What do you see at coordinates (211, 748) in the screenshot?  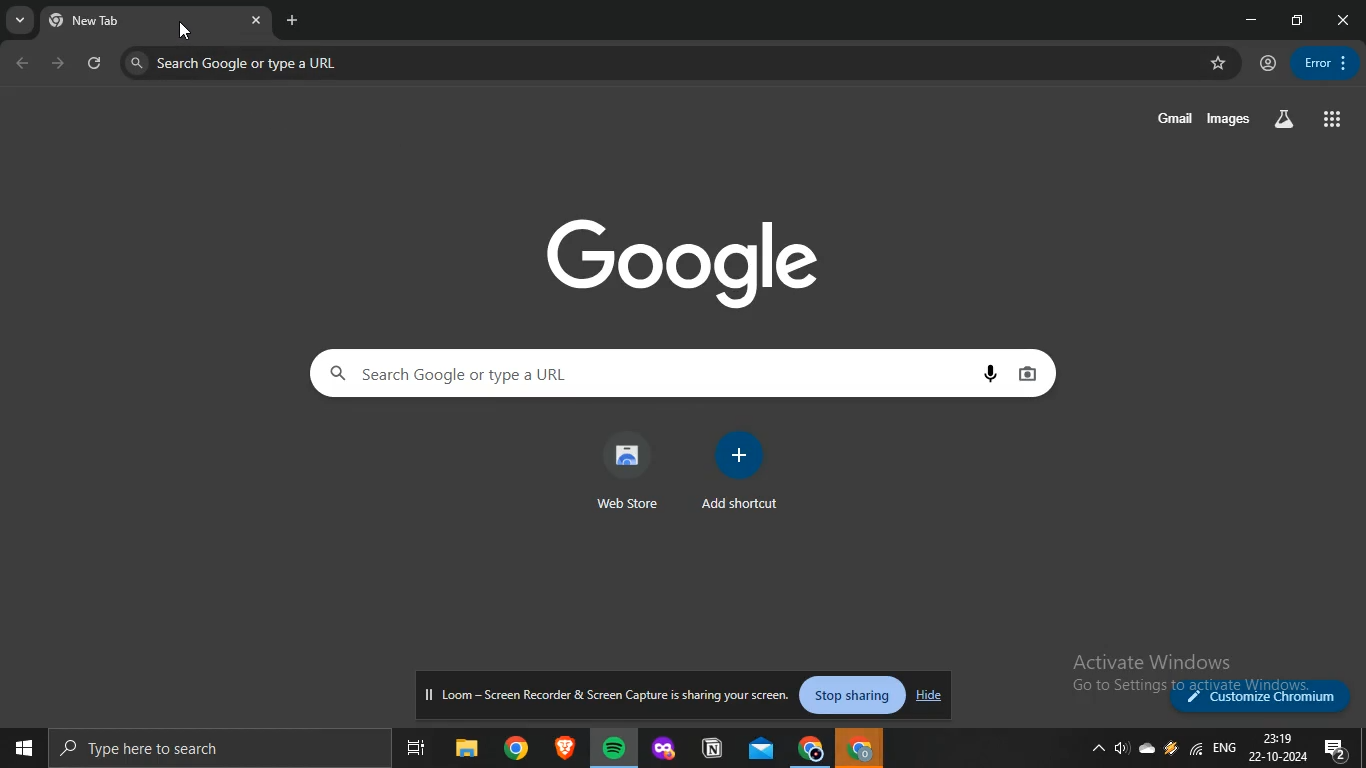 I see `type here to search` at bounding box center [211, 748].